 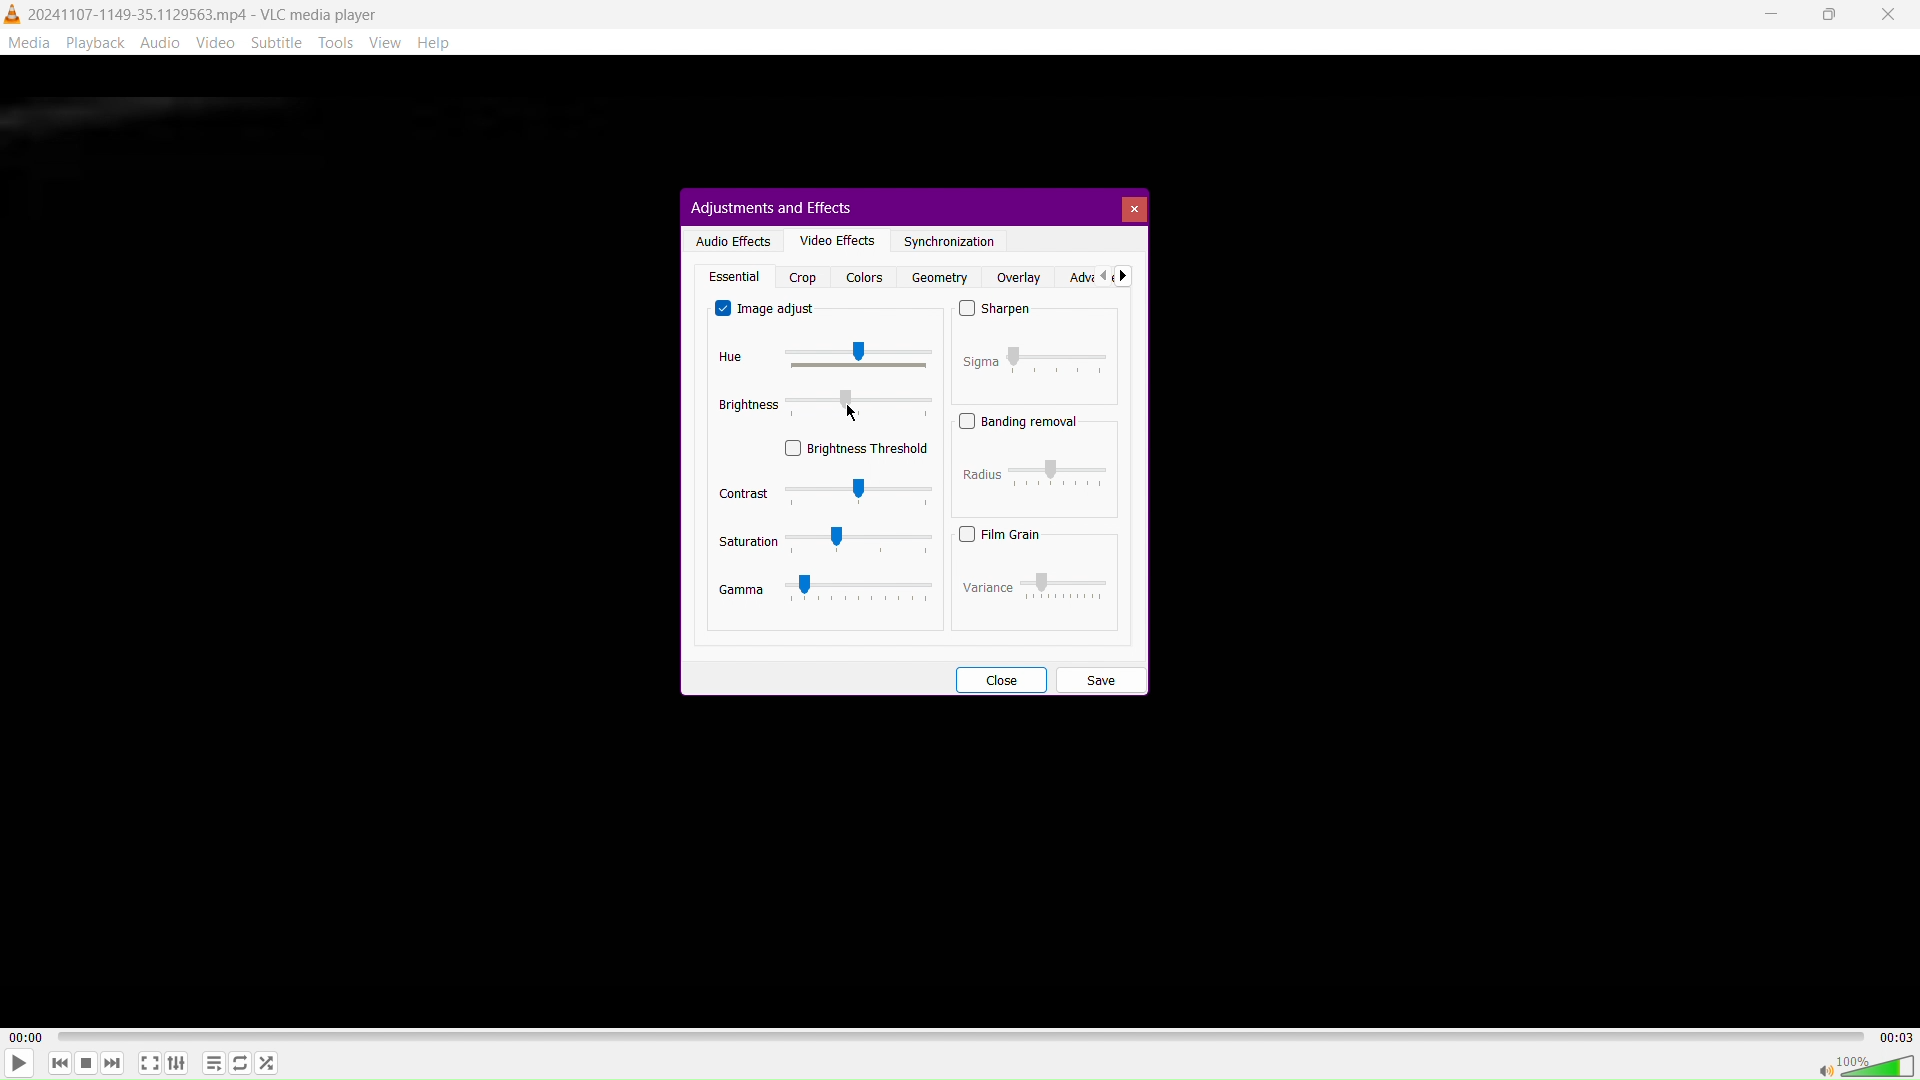 I want to click on Close, so click(x=1891, y=15).